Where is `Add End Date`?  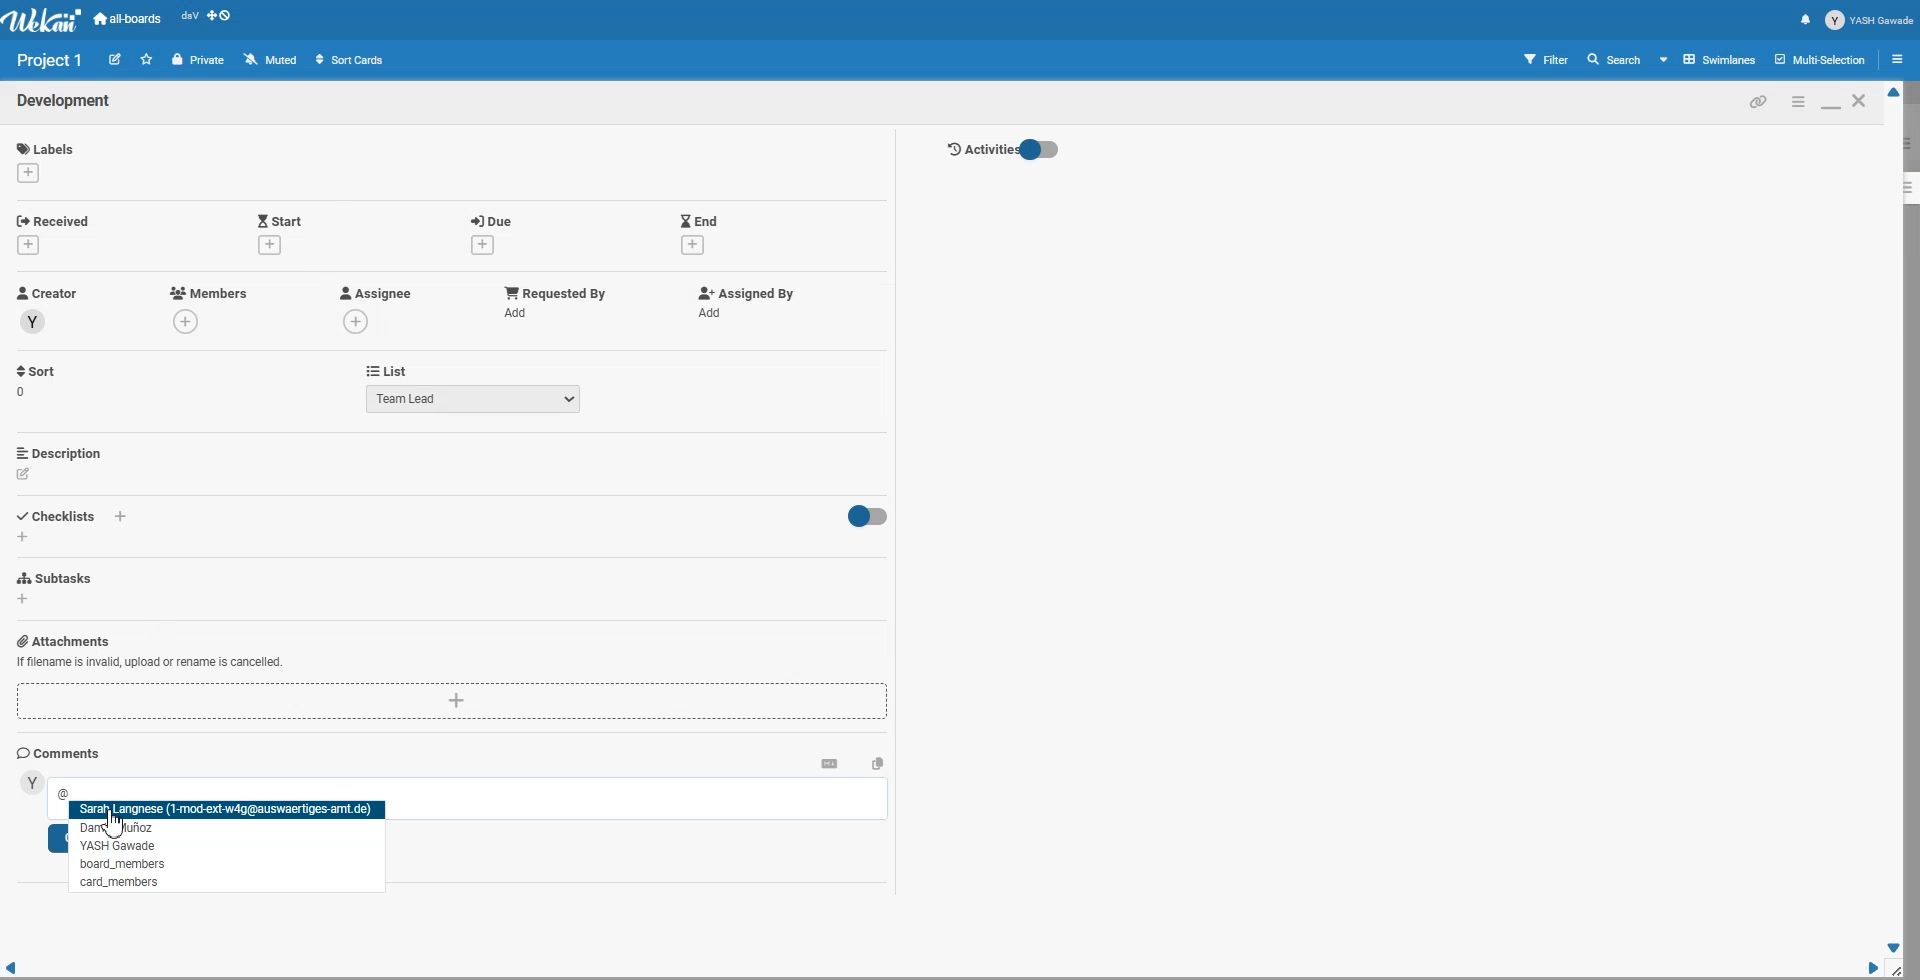 Add End Date is located at coordinates (700, 219).